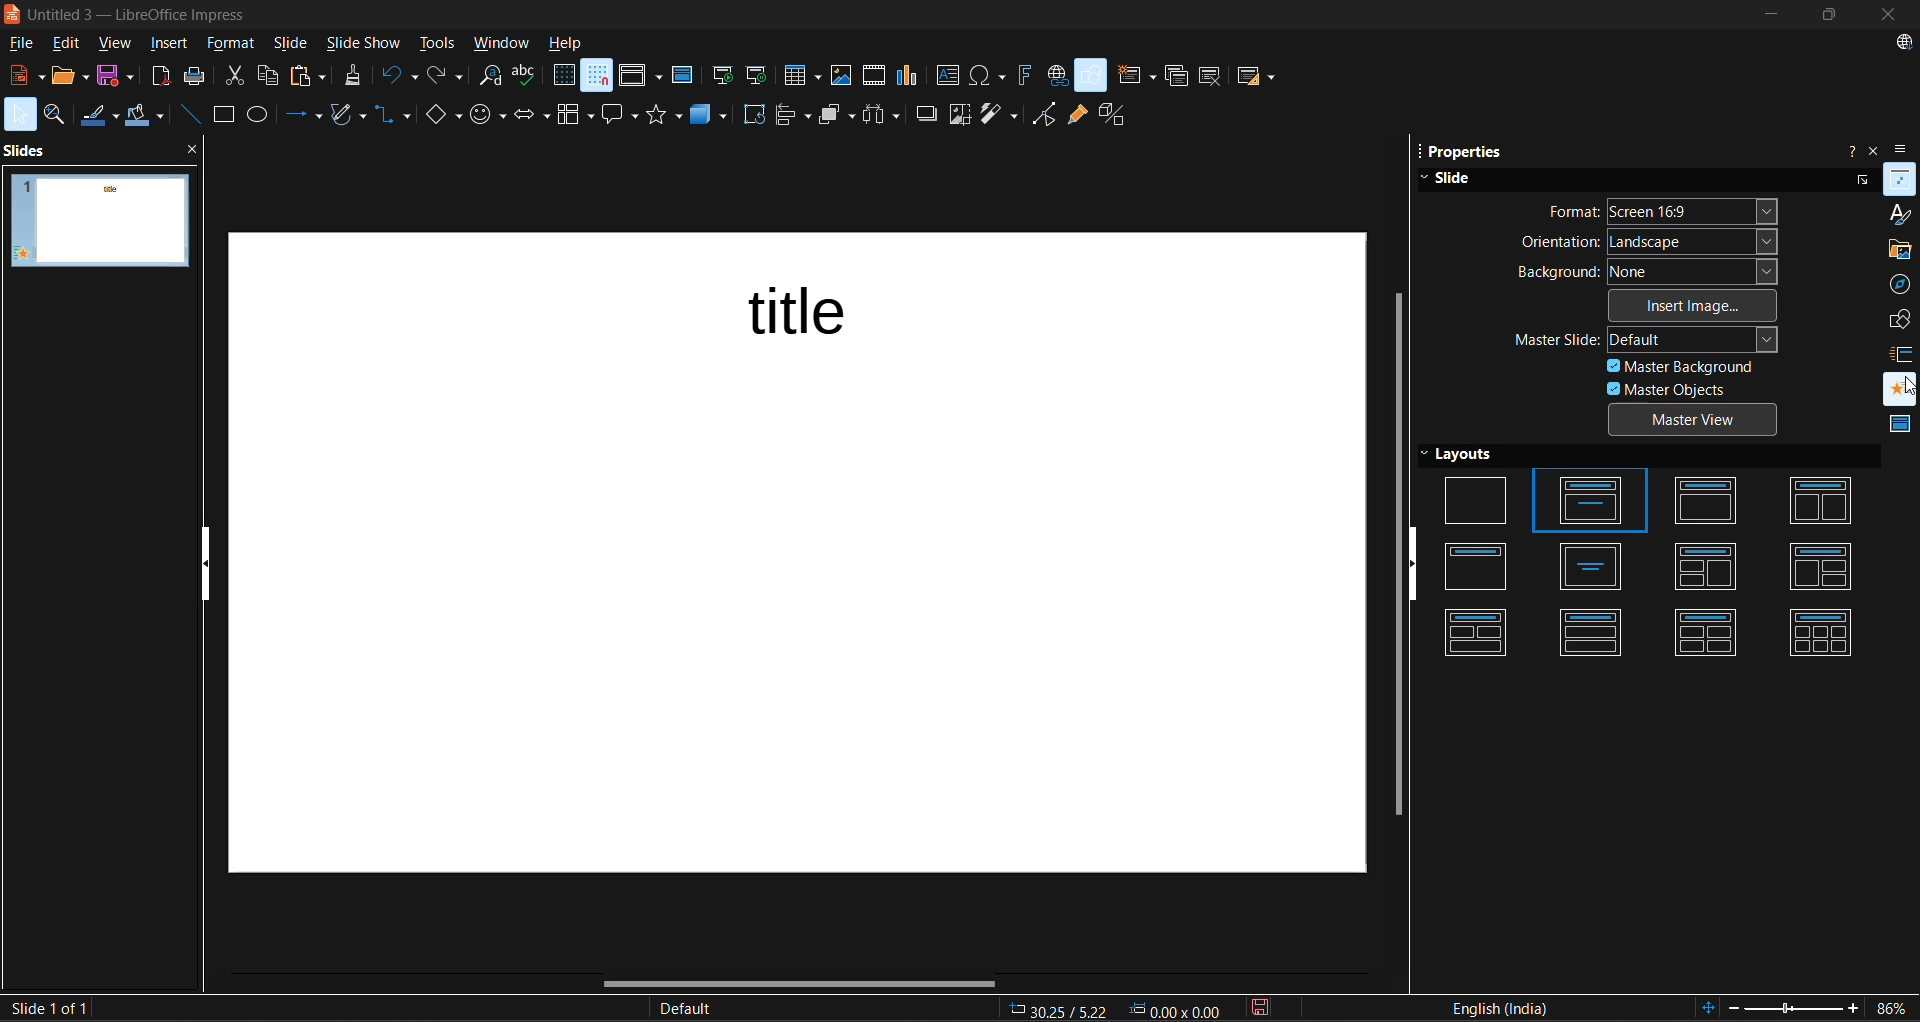  What do you see at coordinates (697, 1010) in the screenshot?
I see `slide master name` at bounding box center [697, 1010].